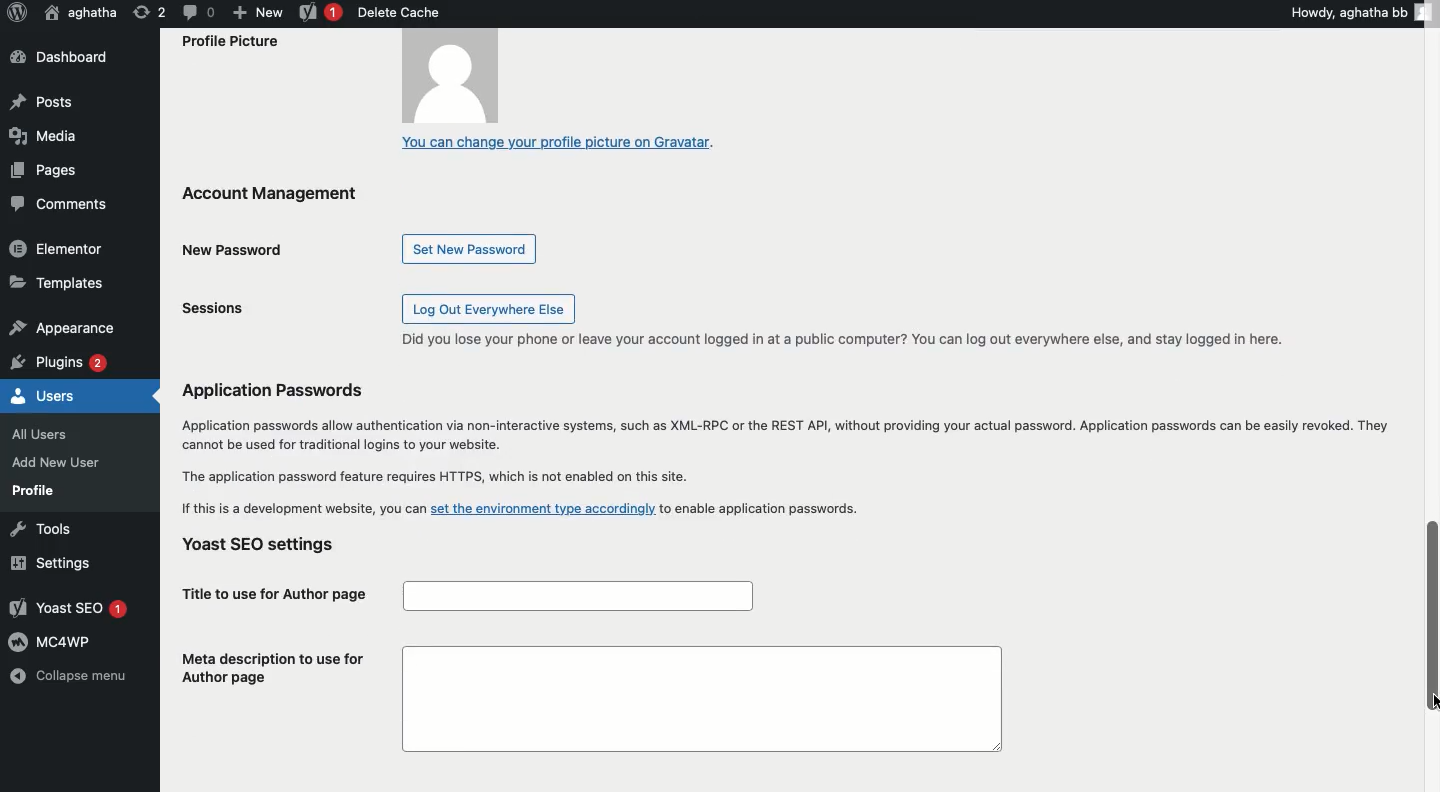  What do you see at coordinates (47, 563) in the screenshot?
I see `Settings` at bounding box center [47, 563].